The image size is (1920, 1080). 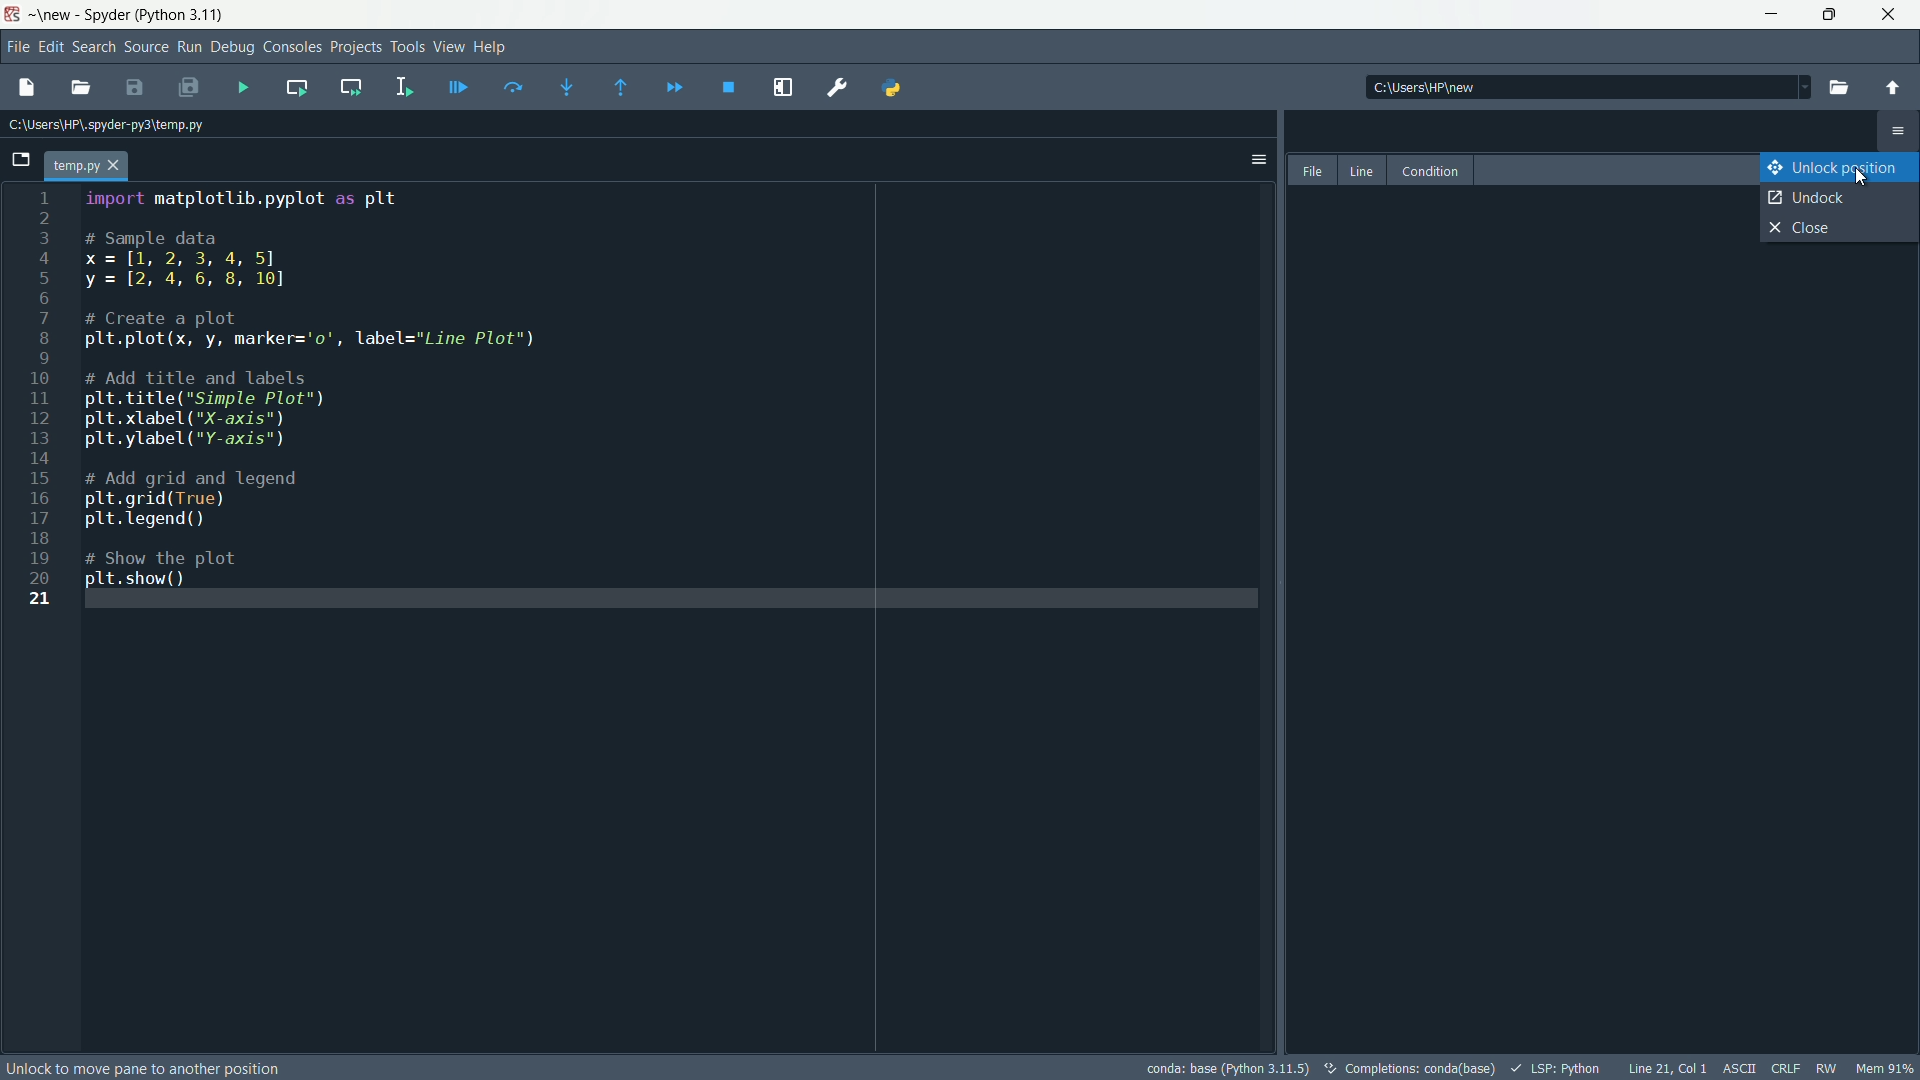 I want to click on run menu, so click(x=187, y=47).